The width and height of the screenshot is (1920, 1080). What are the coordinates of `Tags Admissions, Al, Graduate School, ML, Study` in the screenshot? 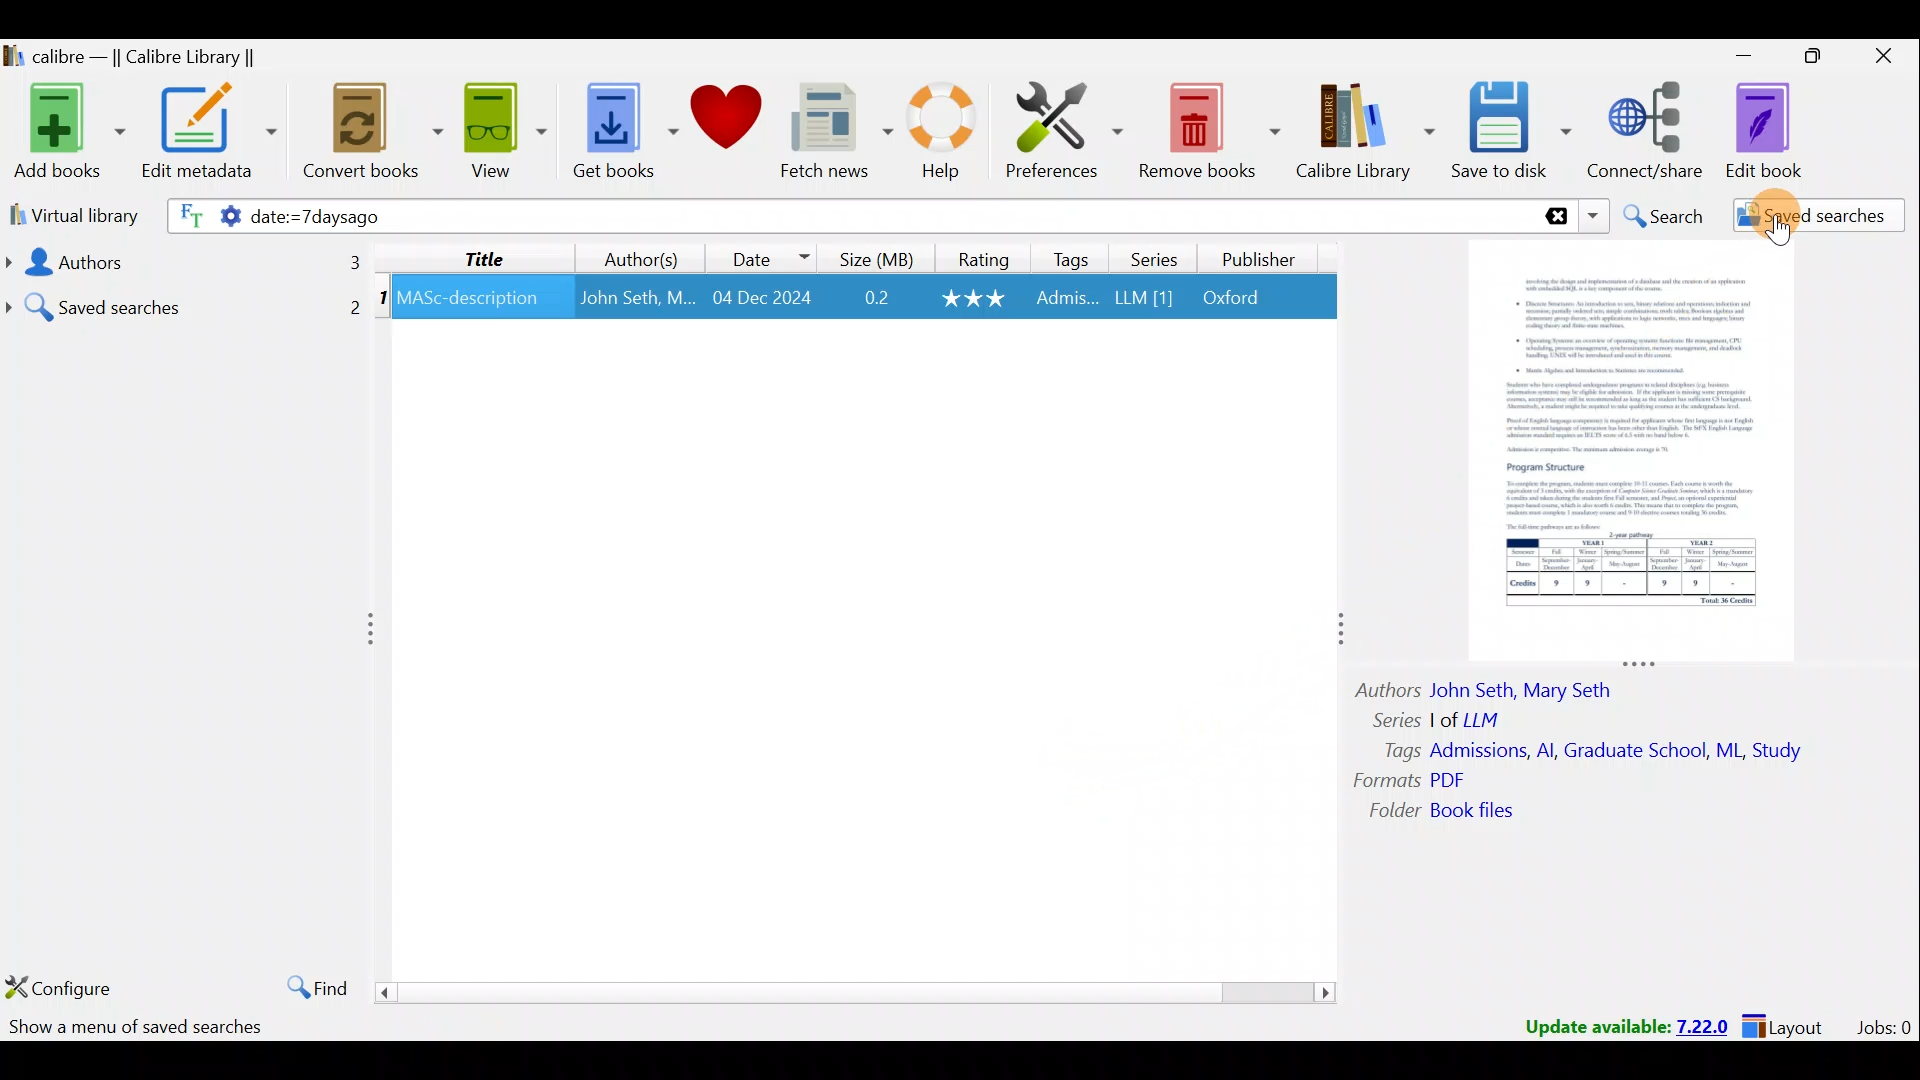 It's located at (1595, 751).